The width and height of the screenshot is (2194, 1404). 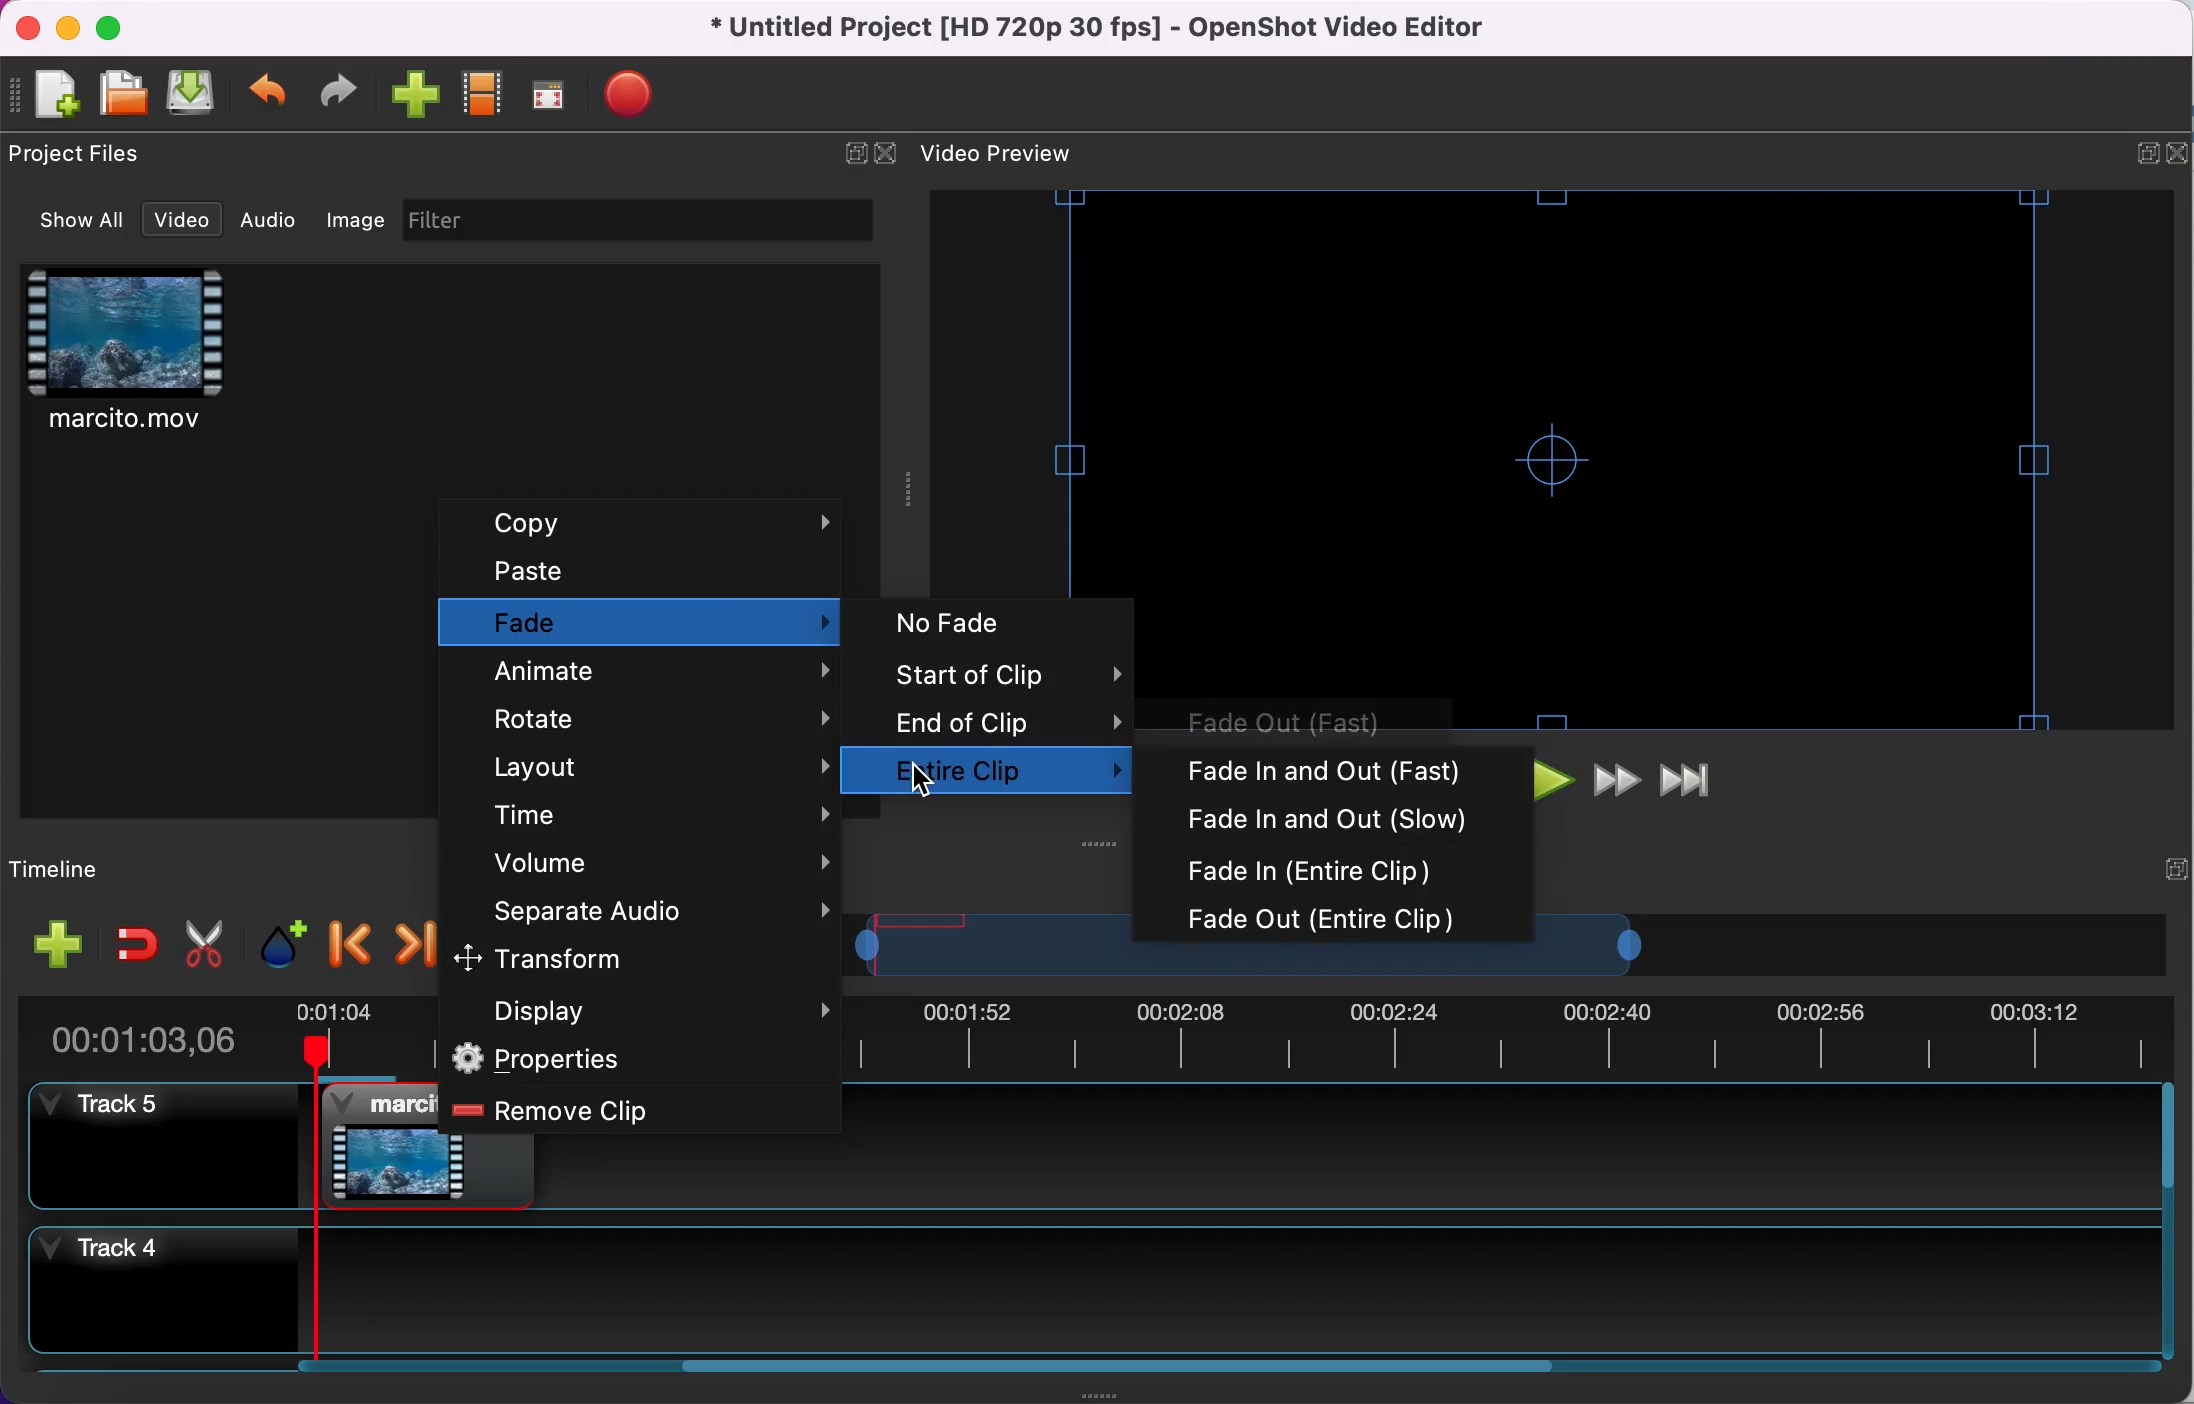 I want to click on new file, so click(x=46, y=94).